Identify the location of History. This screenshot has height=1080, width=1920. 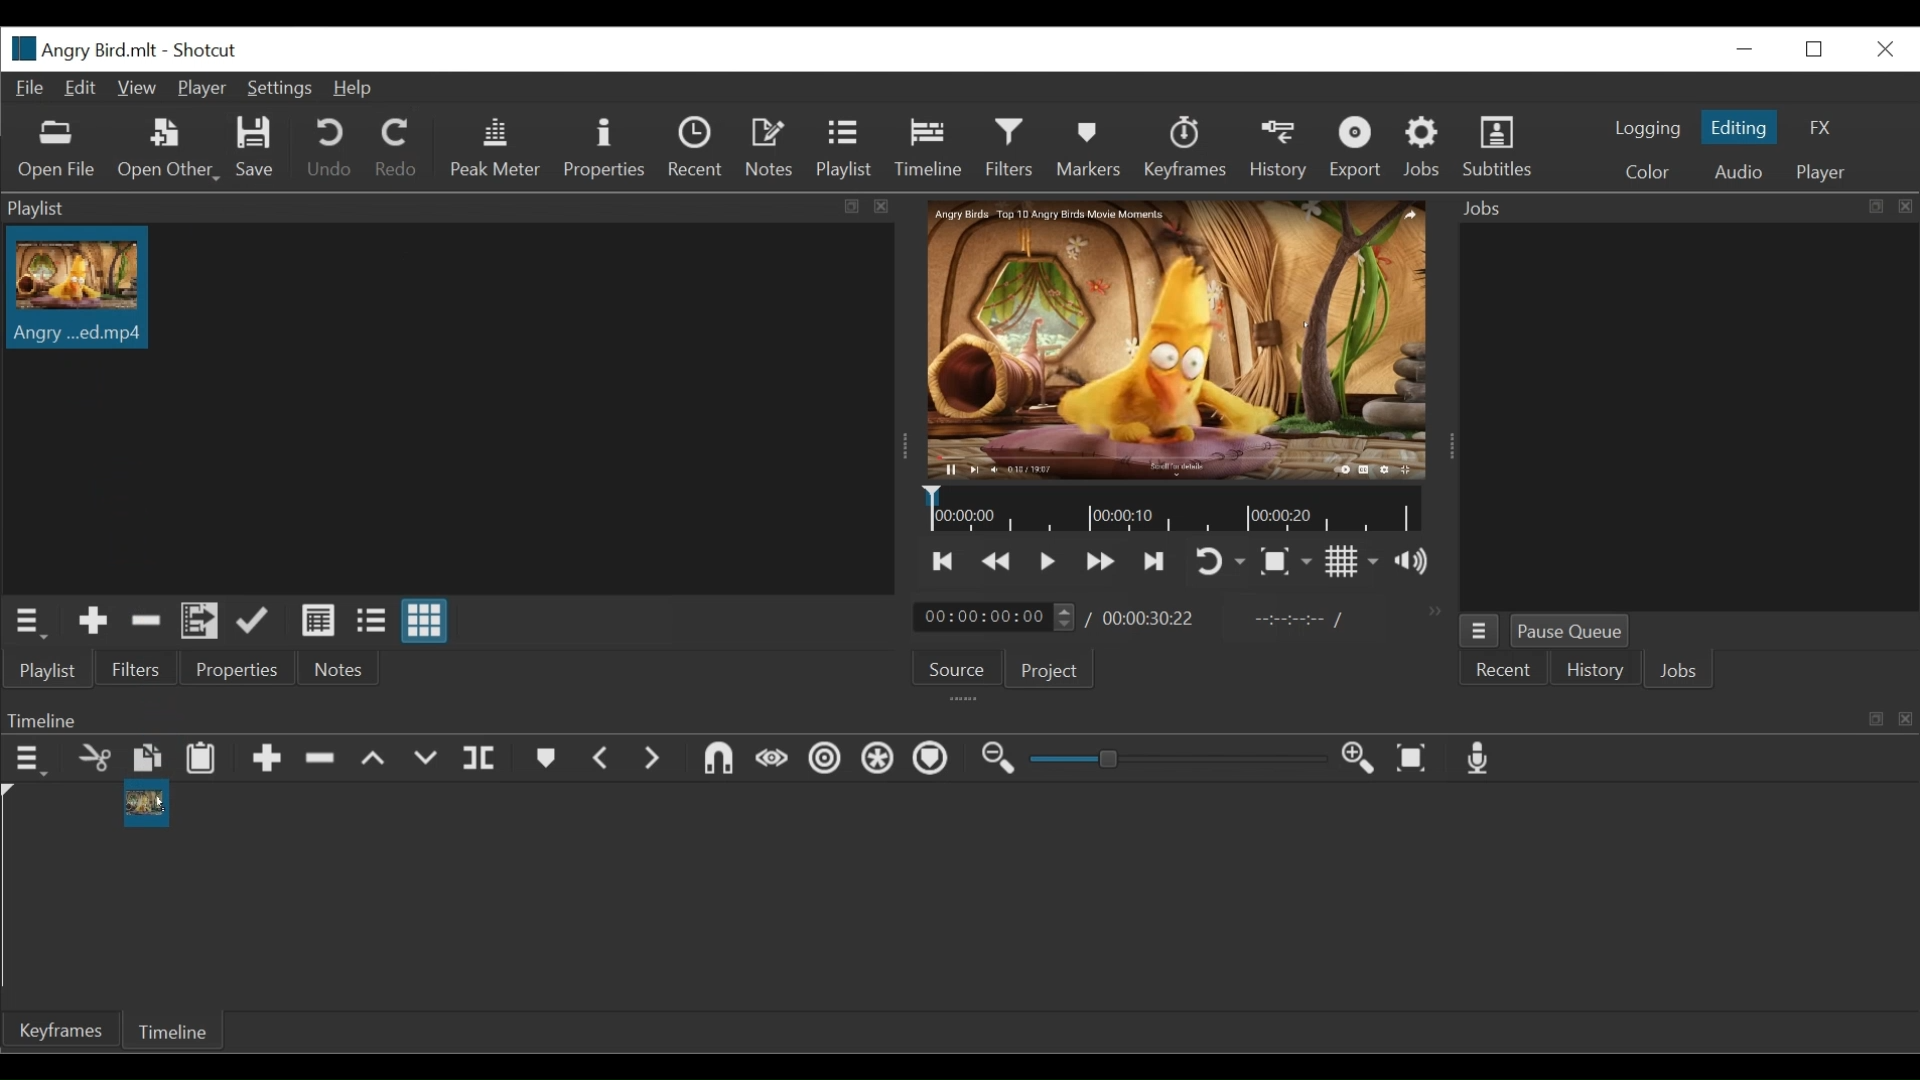
(1277, 149).